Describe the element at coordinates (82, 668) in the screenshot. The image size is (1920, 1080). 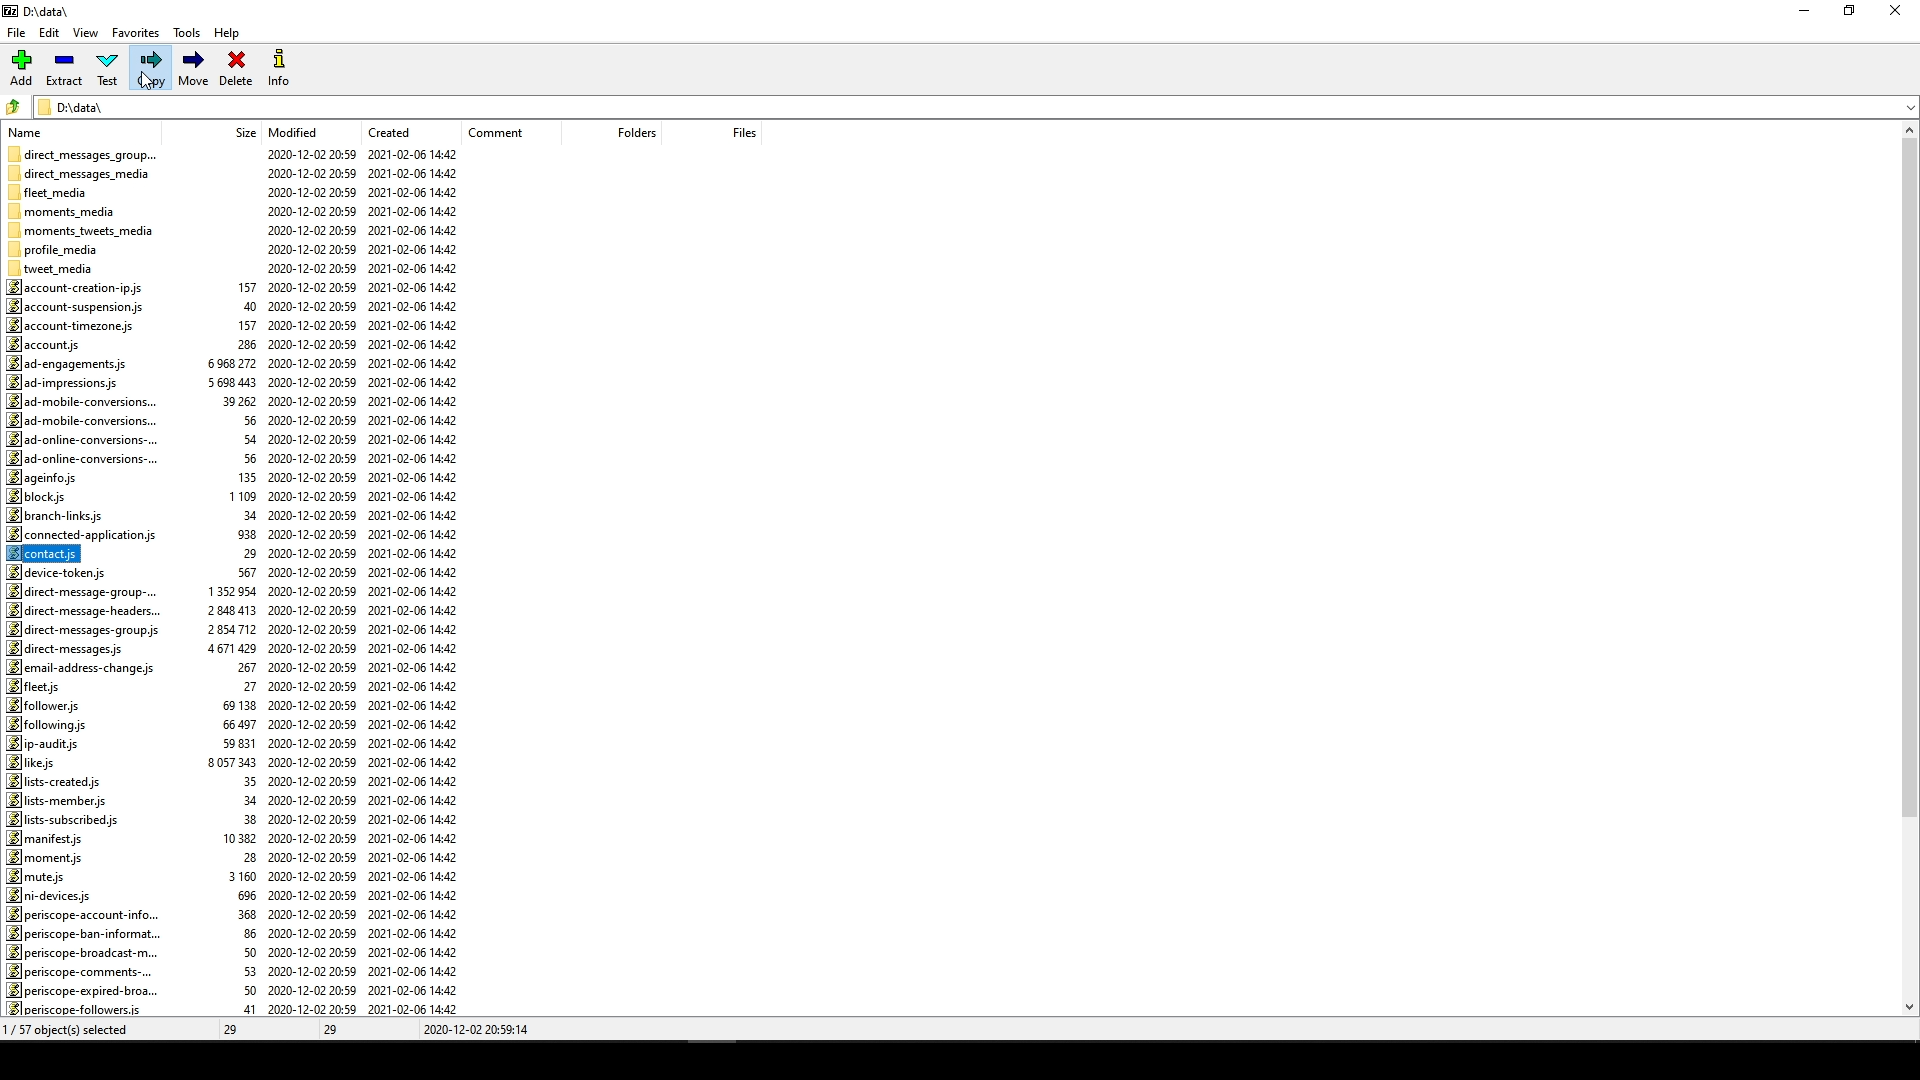
I see `email-address-change.js` at that location.